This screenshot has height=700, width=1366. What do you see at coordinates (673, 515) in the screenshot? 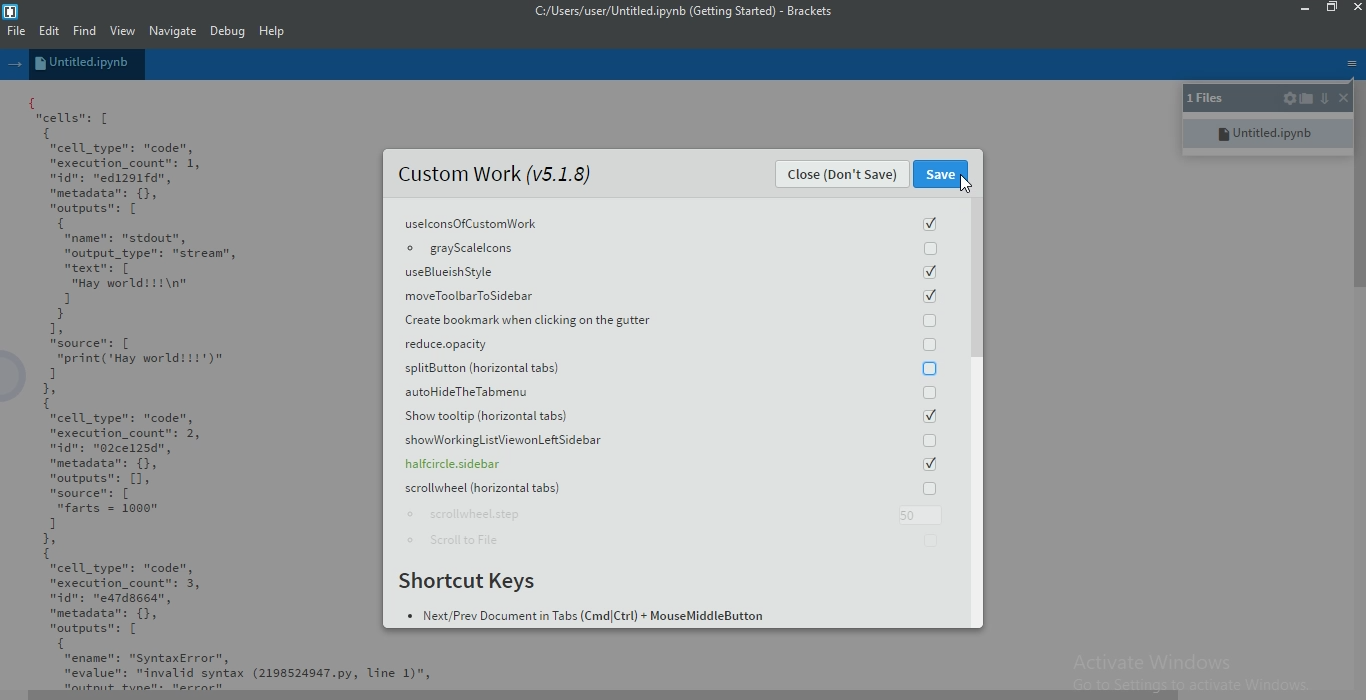
I see `scrollwheel.step` at bounding box center [673, 515].